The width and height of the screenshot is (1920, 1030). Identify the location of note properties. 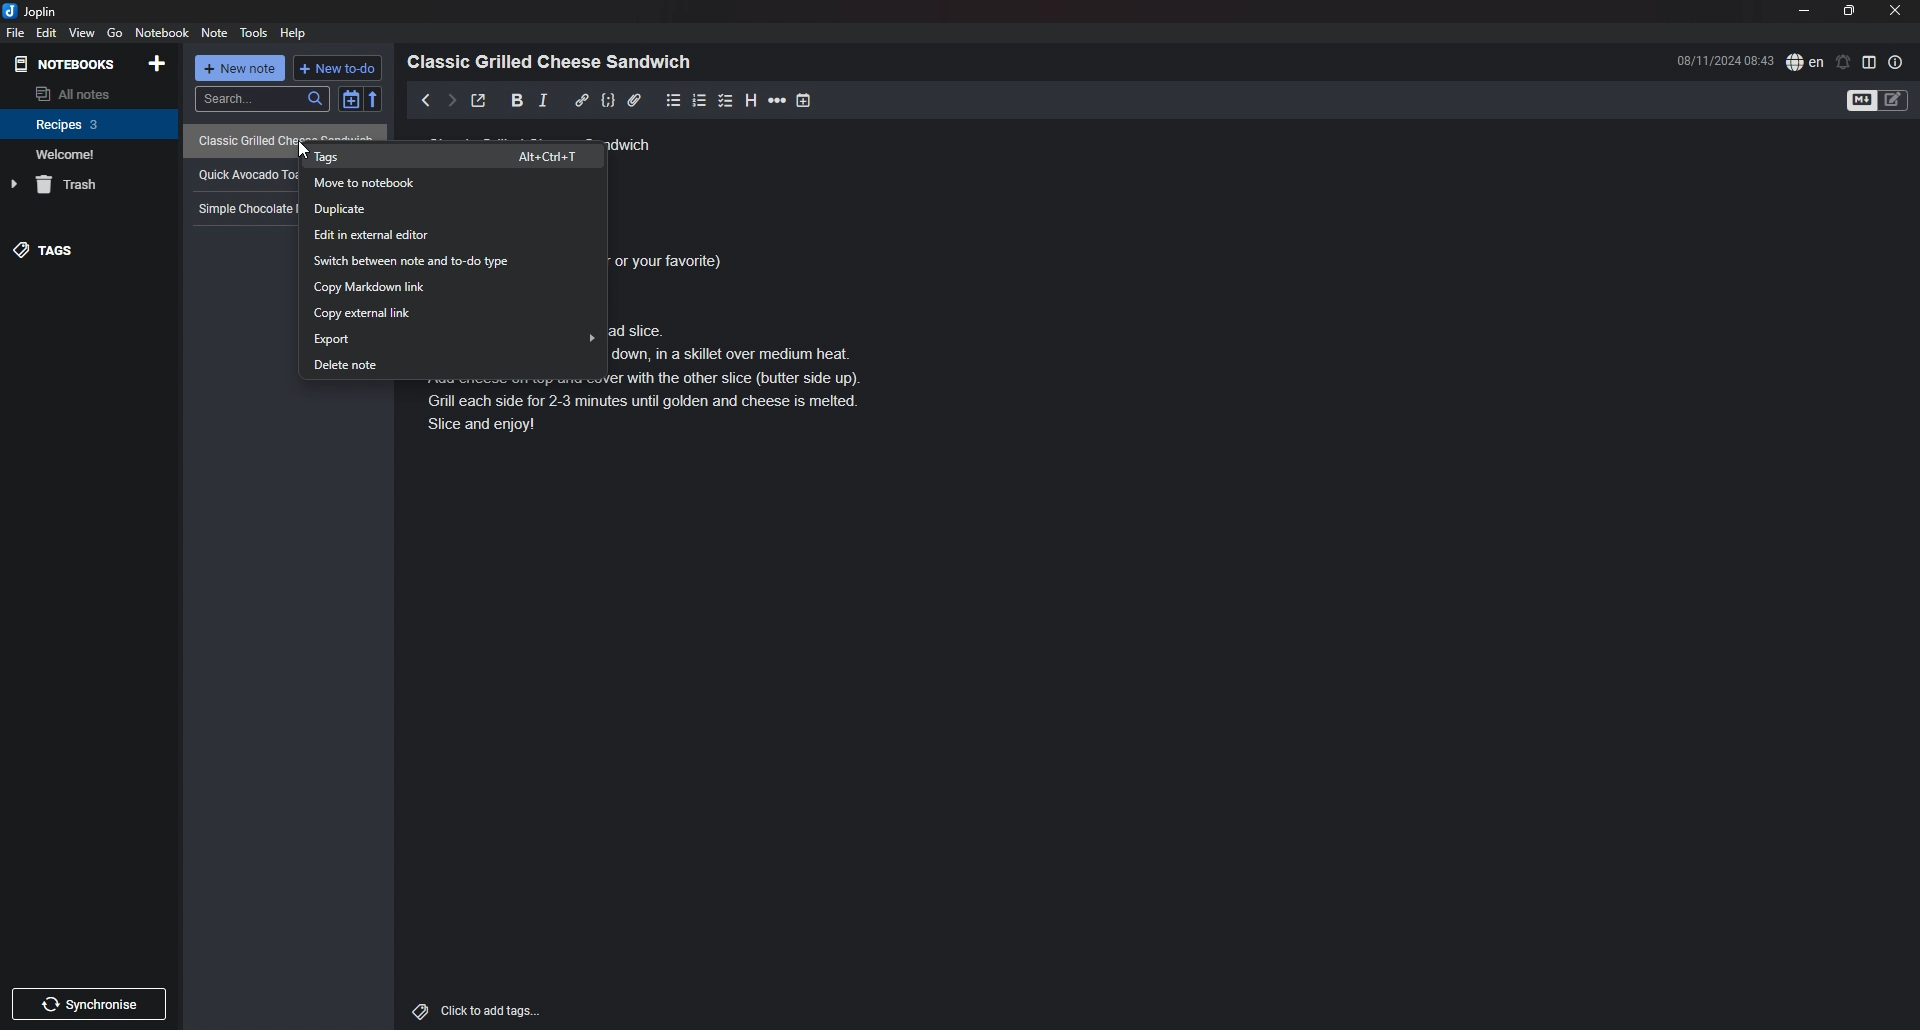
(1896, 62).